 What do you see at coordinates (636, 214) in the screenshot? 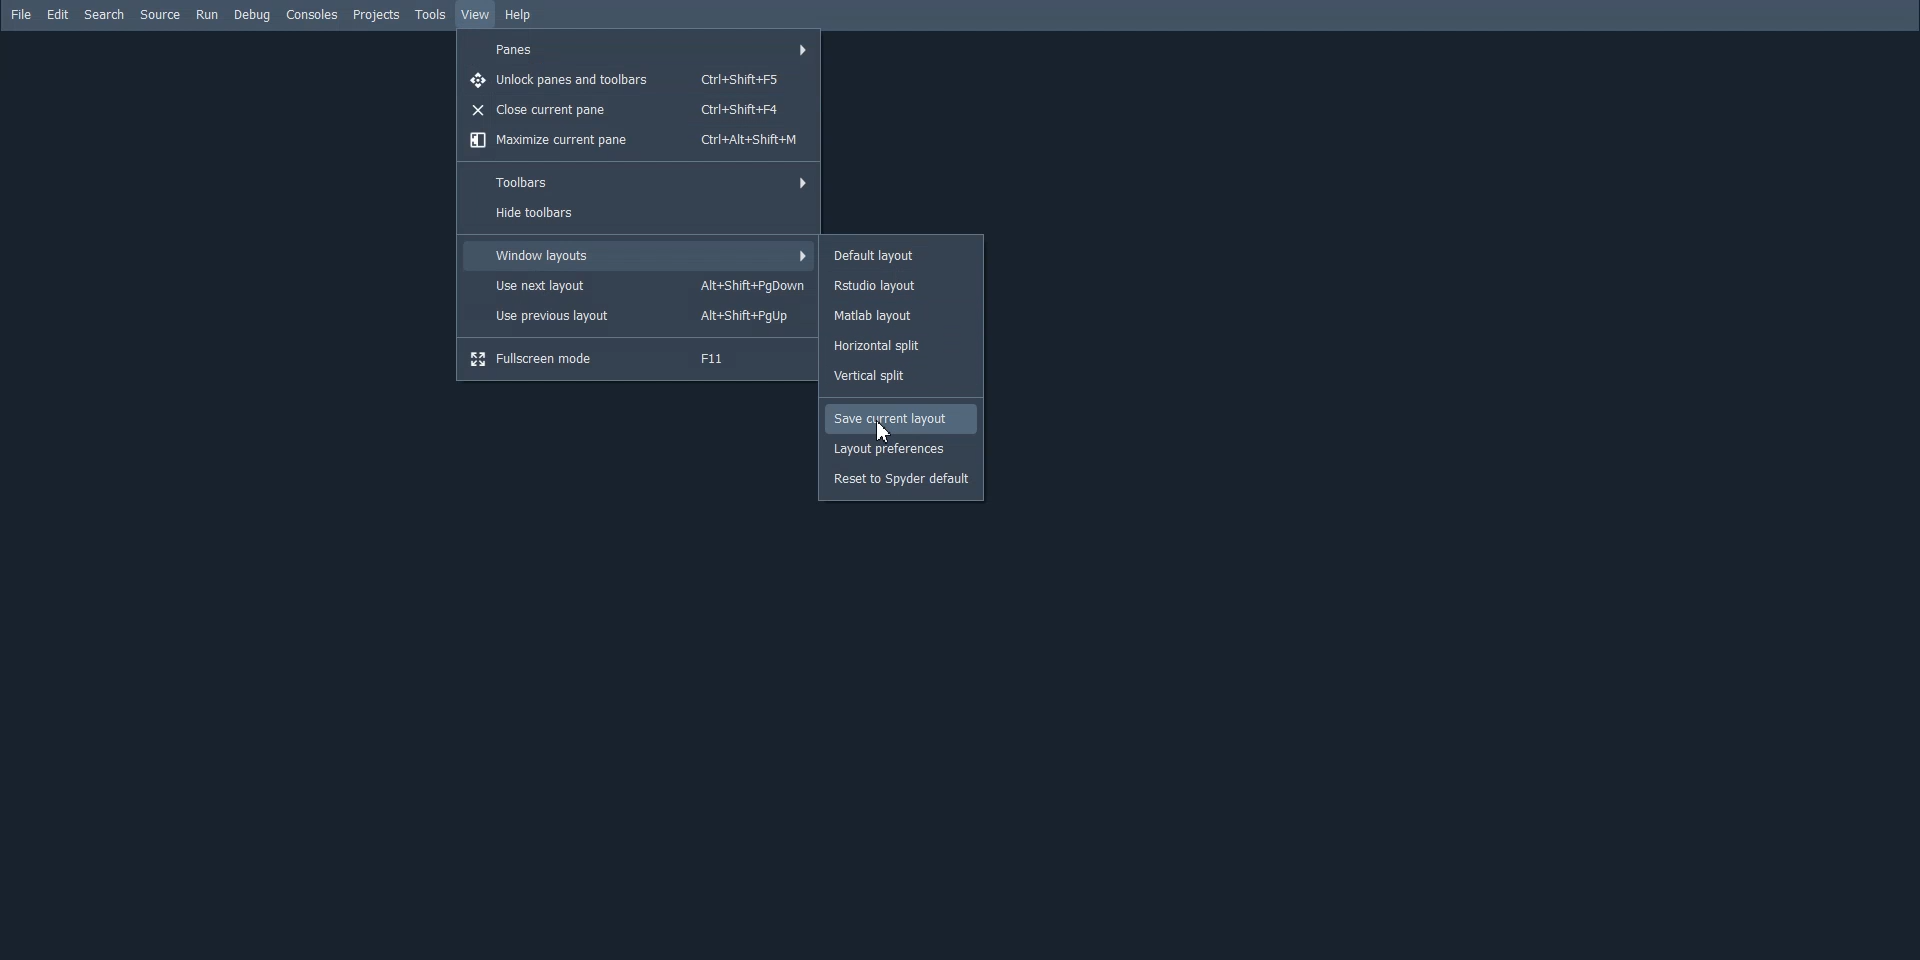
I see `Hide toolbars` at bounding box center [636, 214].